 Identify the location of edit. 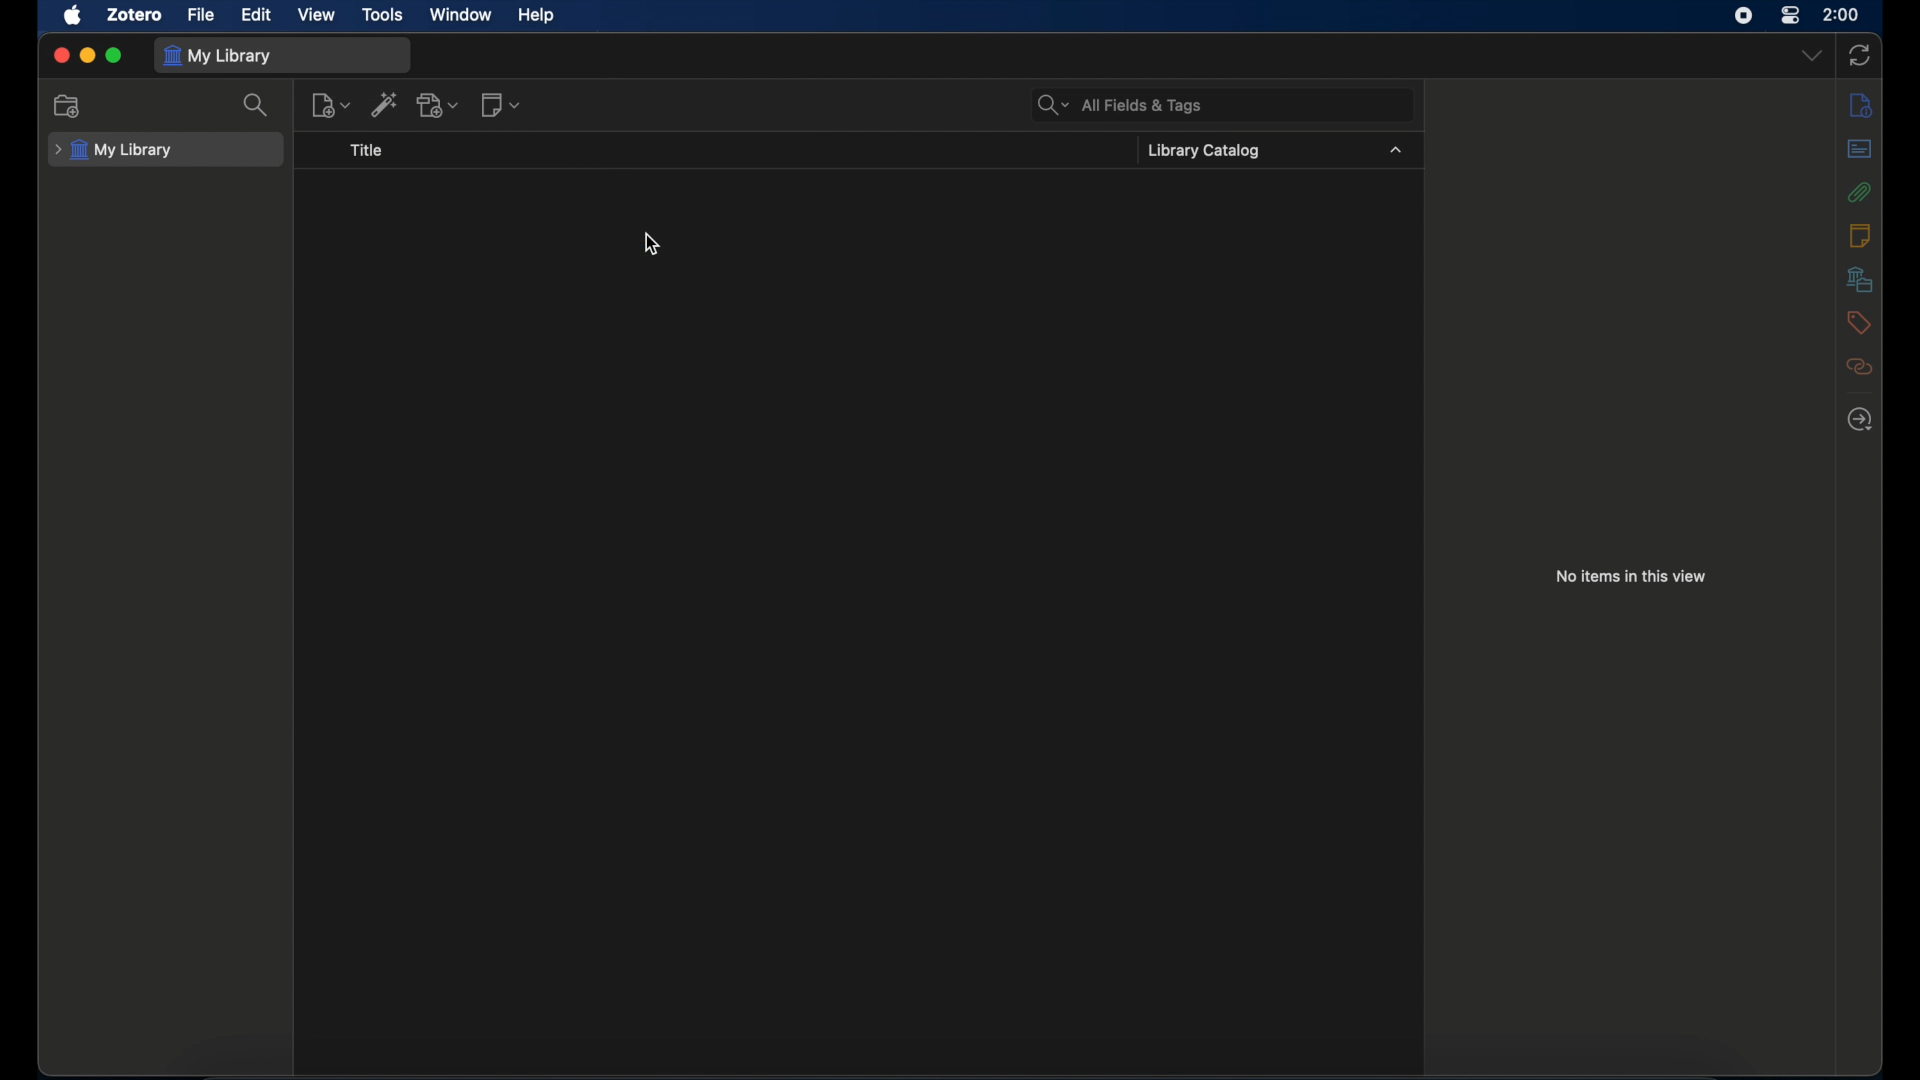
(258, 14).